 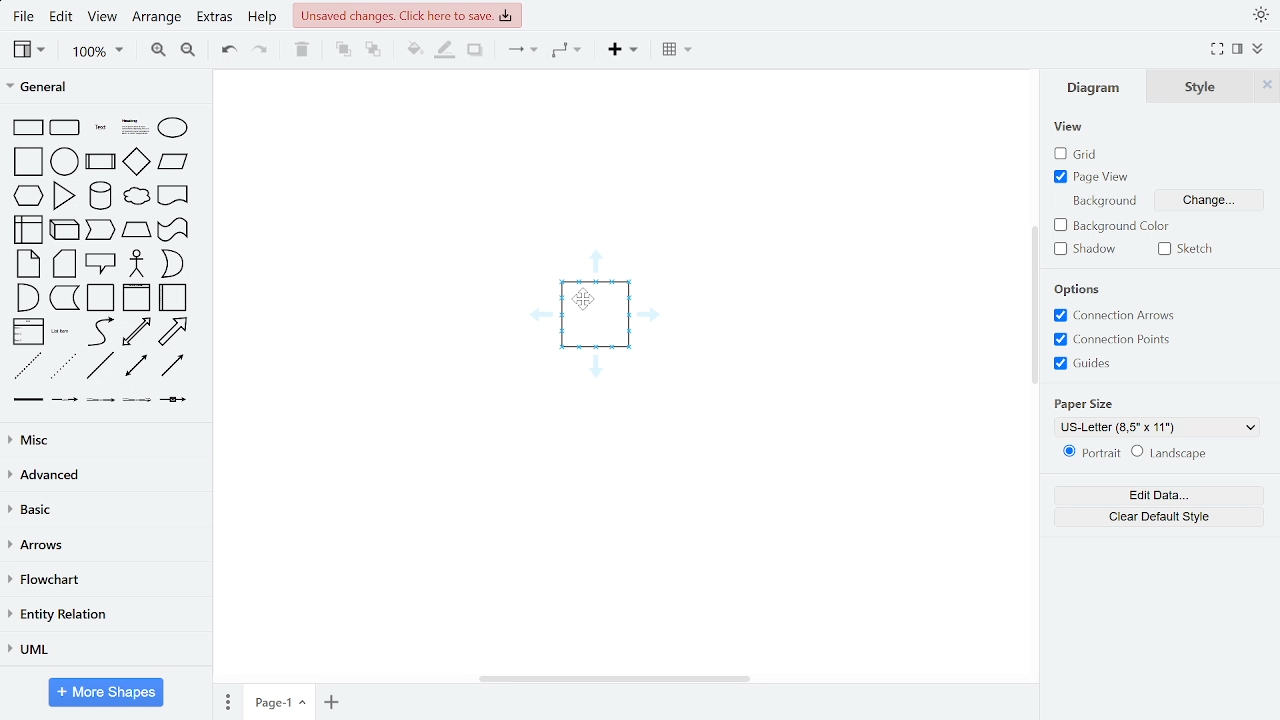 What do you see at coordinates (26, 127) in the screenshot?
I see `general shapes` at bounding box center [26, 127].